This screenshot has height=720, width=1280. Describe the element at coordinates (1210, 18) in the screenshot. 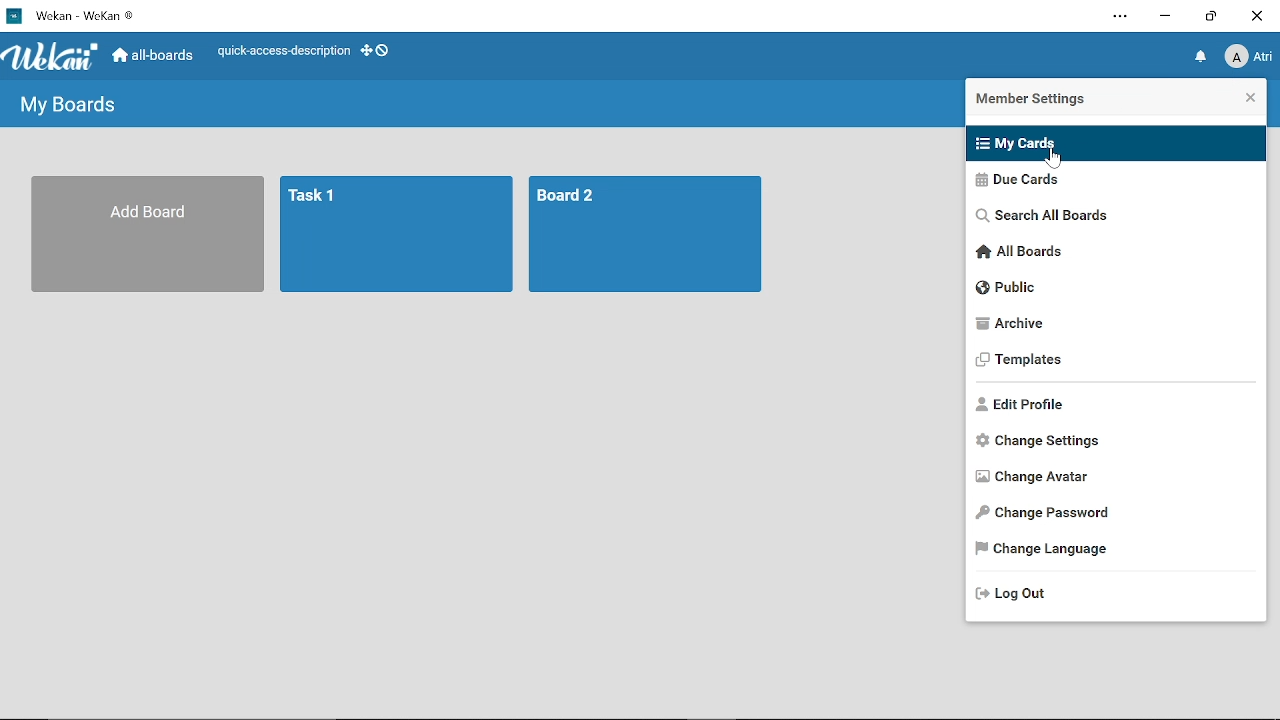

I see `Restore down` at that location.